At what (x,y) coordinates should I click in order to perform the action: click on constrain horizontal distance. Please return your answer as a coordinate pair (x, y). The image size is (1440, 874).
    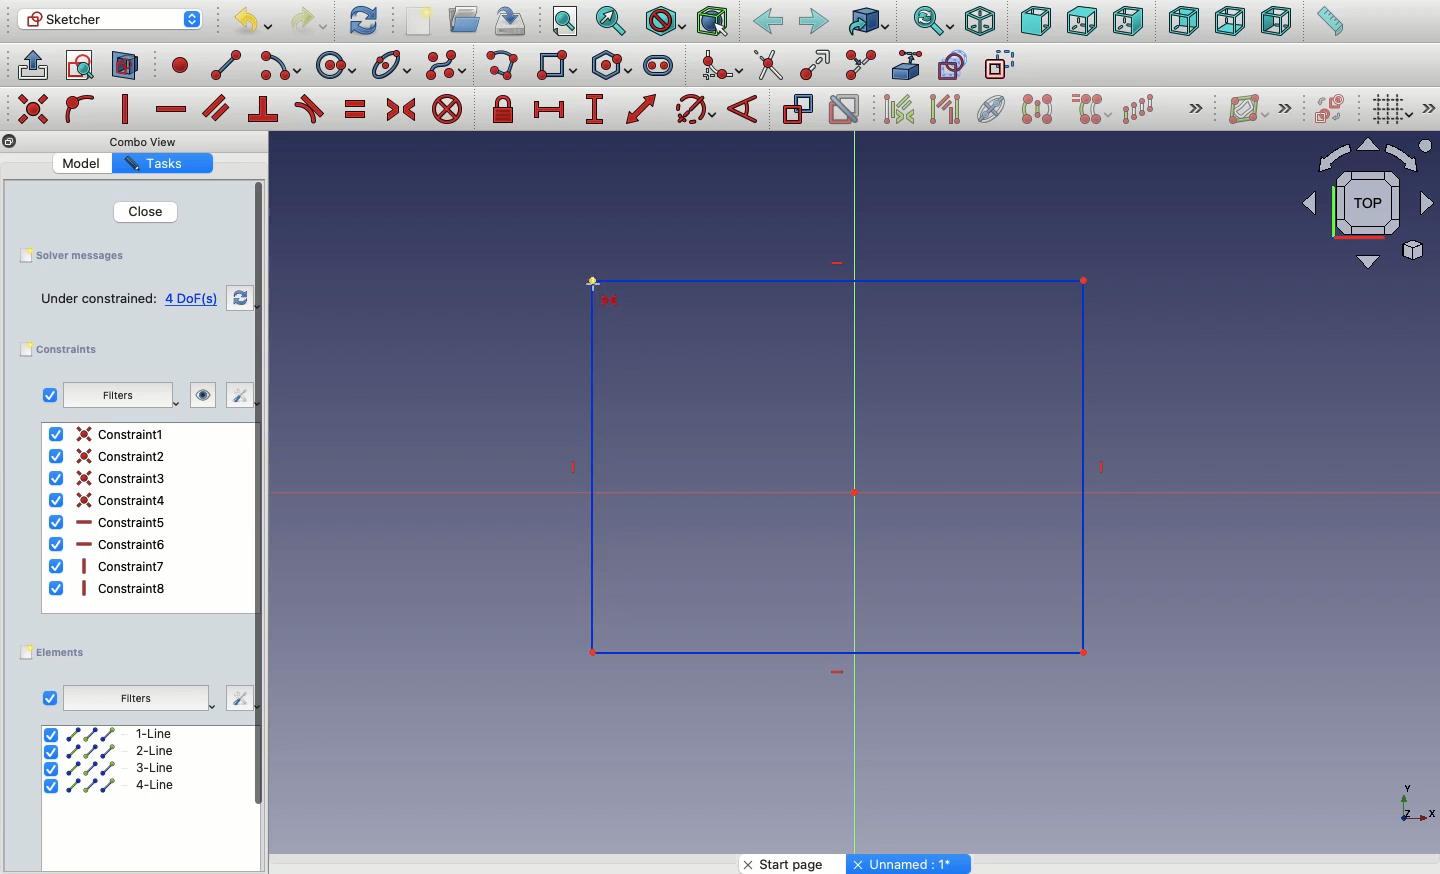
    Looking at the image, I should click on (550, 108).